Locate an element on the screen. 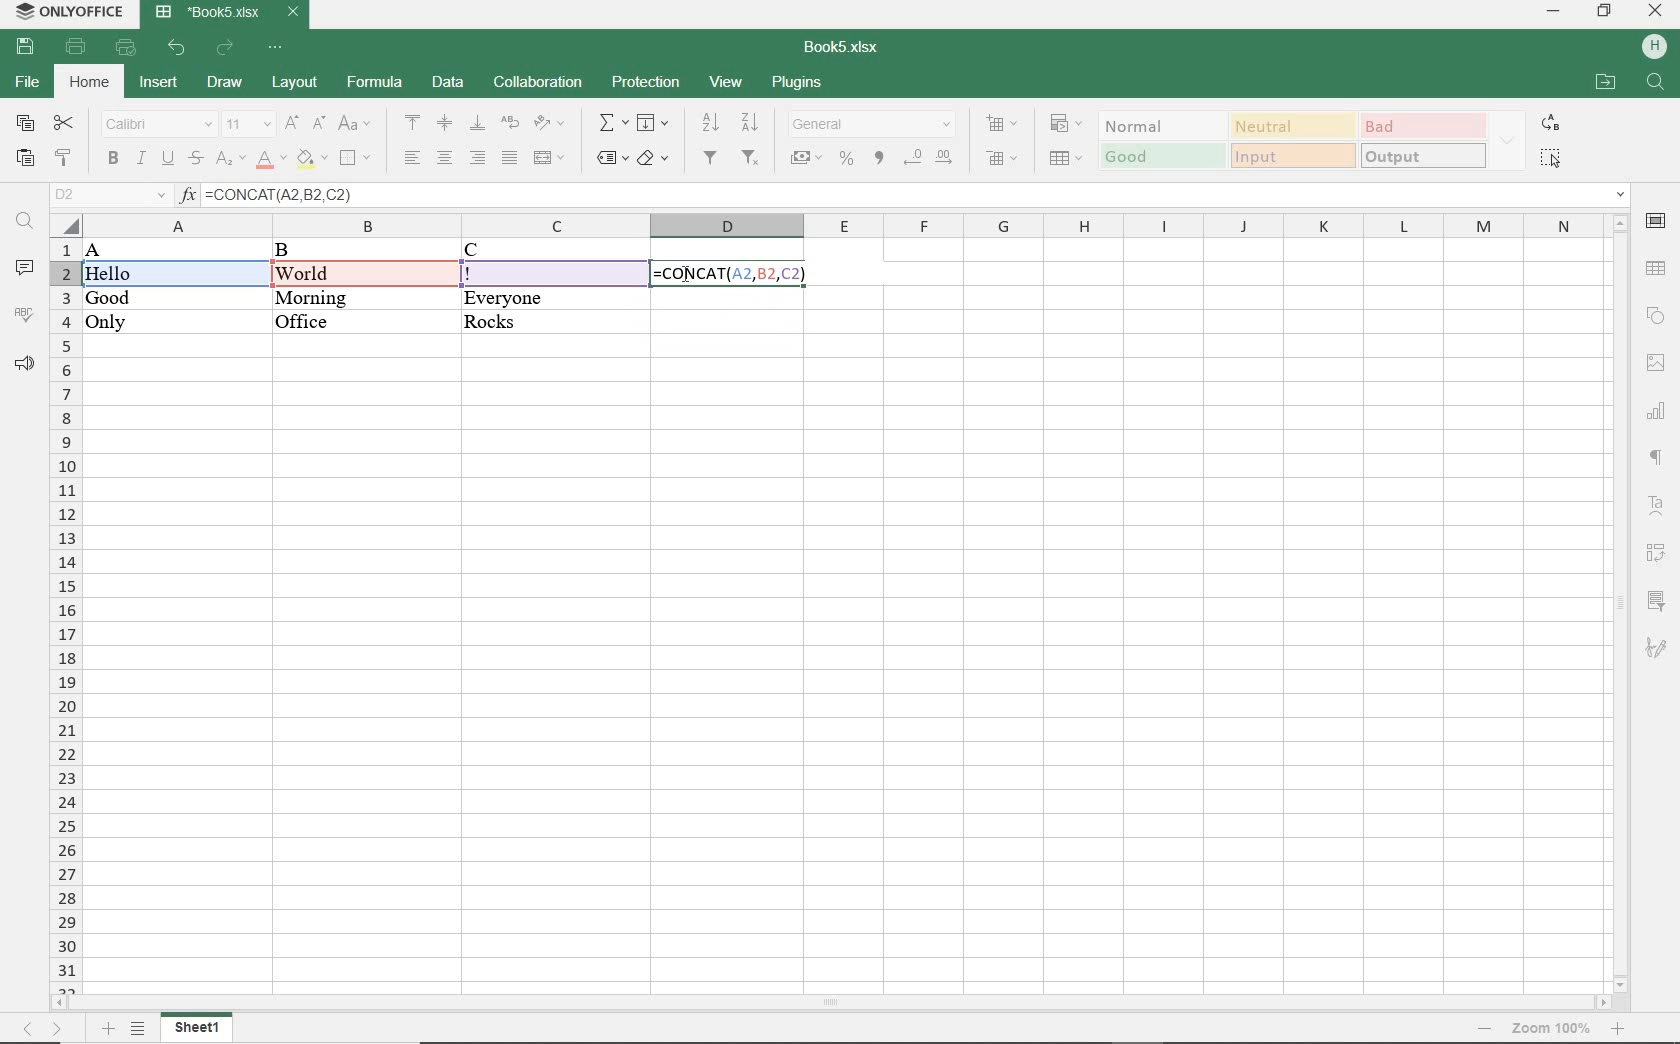  CURSOR is located at coordinates (686, 276).